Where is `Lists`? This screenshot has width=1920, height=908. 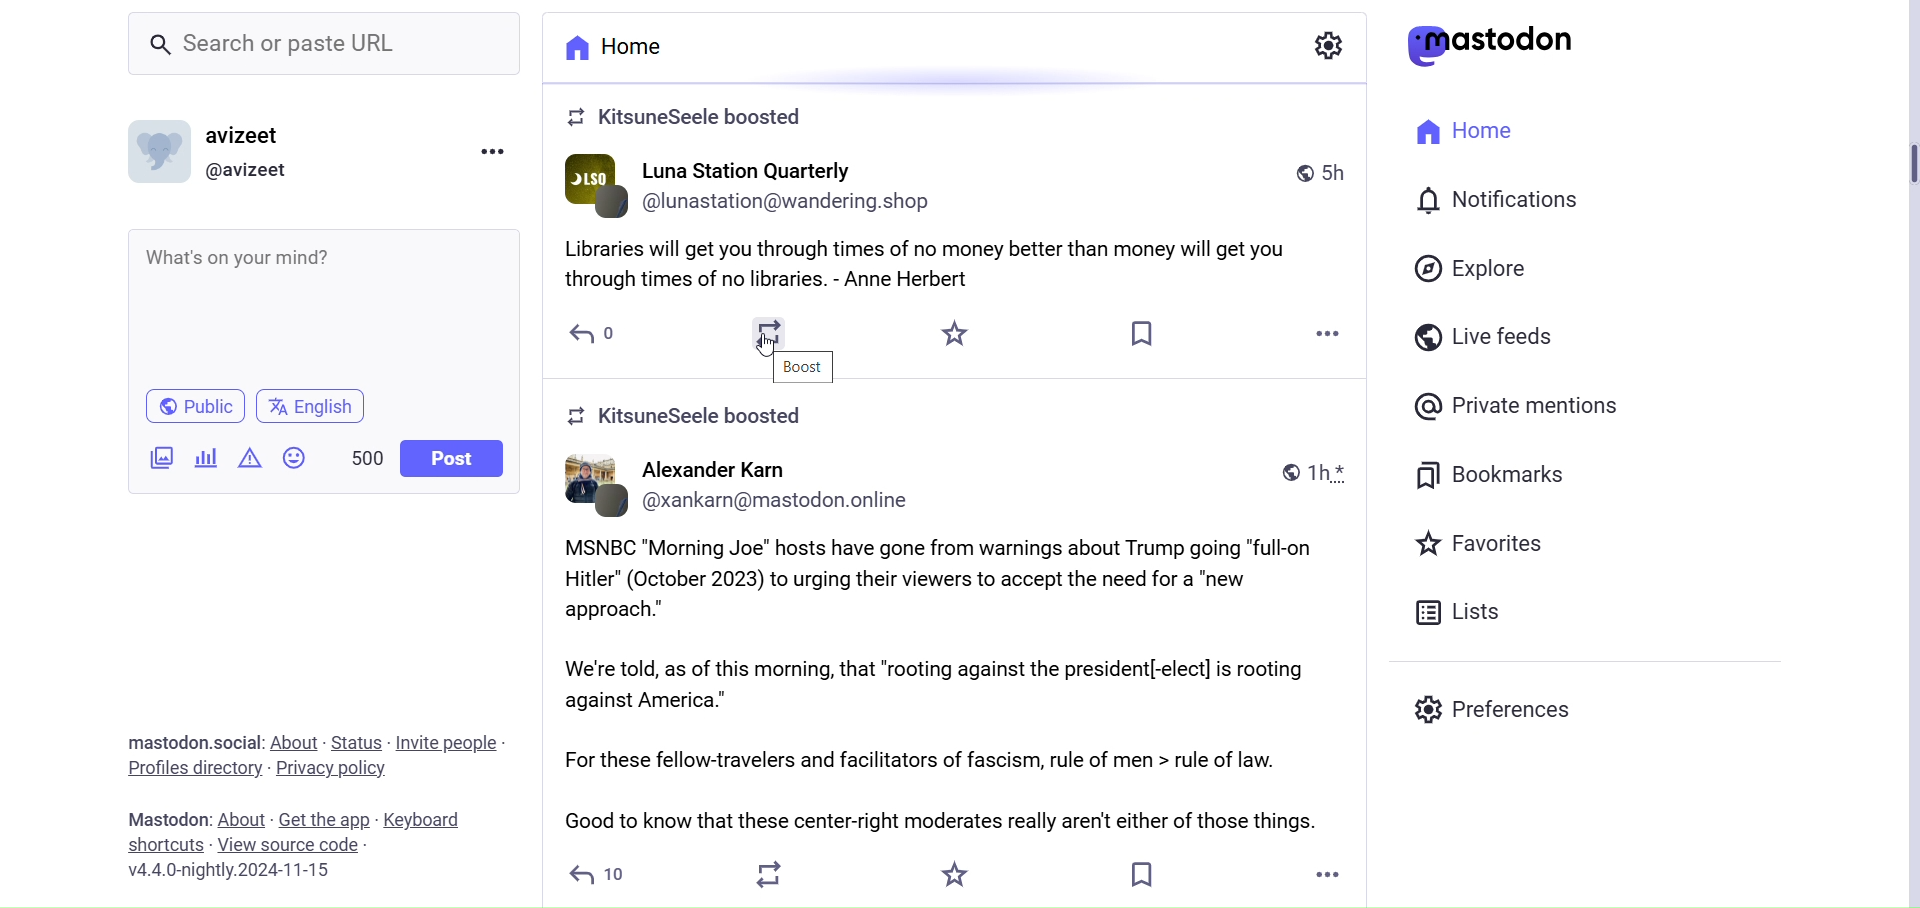
Lists is located at coordinates (1468, 611).